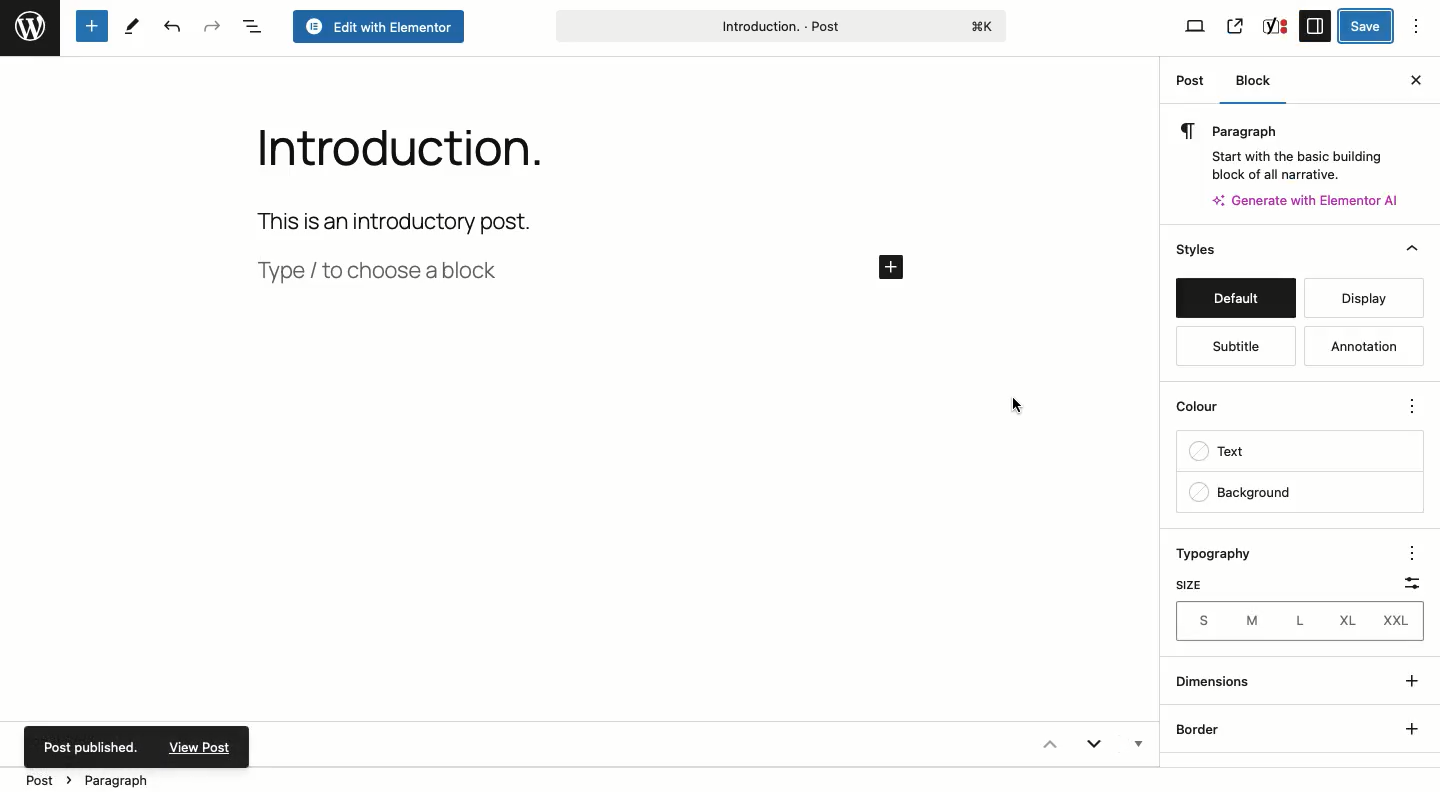 Image resolution: width=1440 pixels, height=792 pixels. What do you see at coordinates (85, 746) in the screenshot?
I see `Post published.` at bounding box center [85, 746].